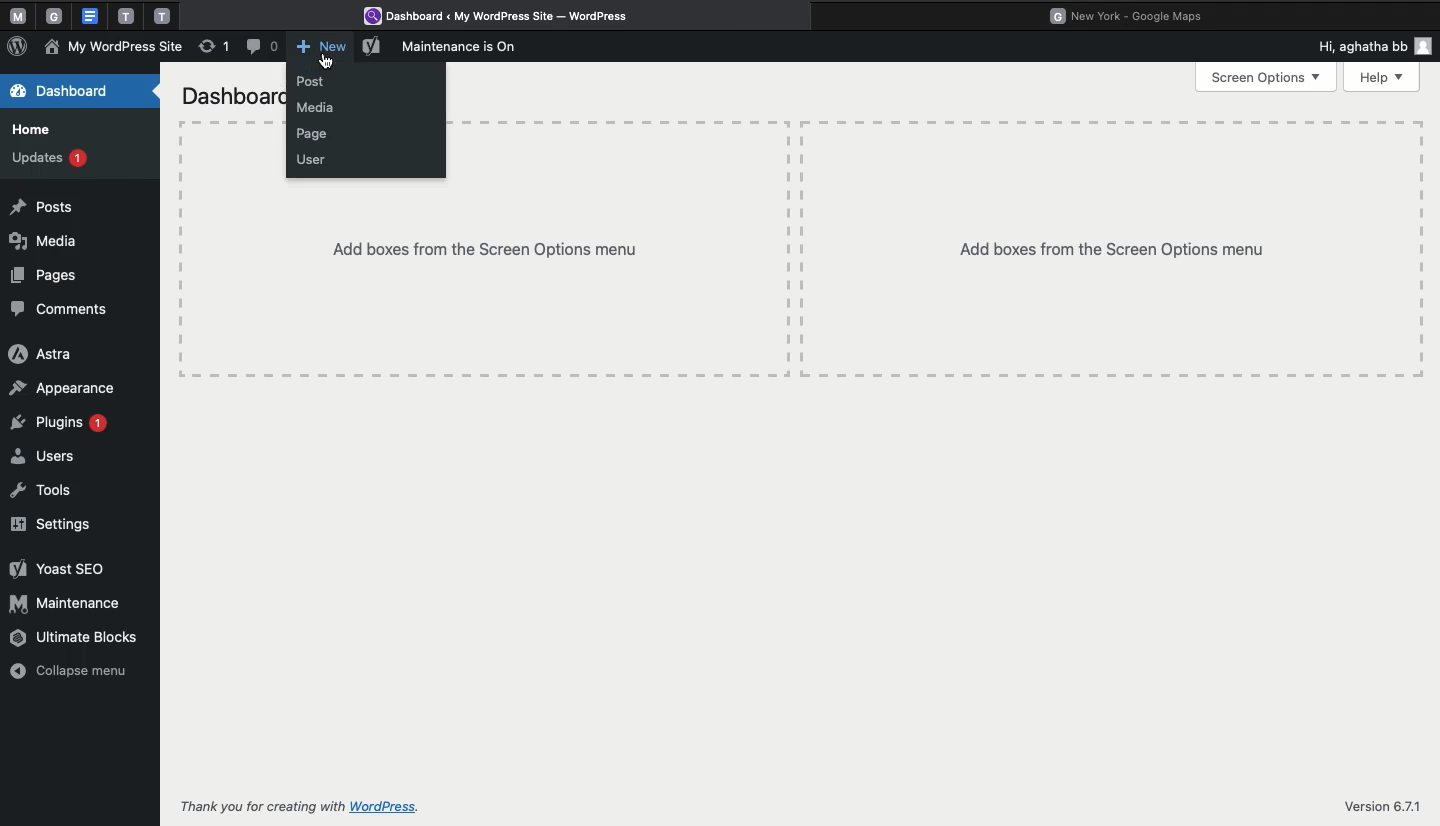 The image size is (1440, 826). I want to click on Comments, so click(62, 308).